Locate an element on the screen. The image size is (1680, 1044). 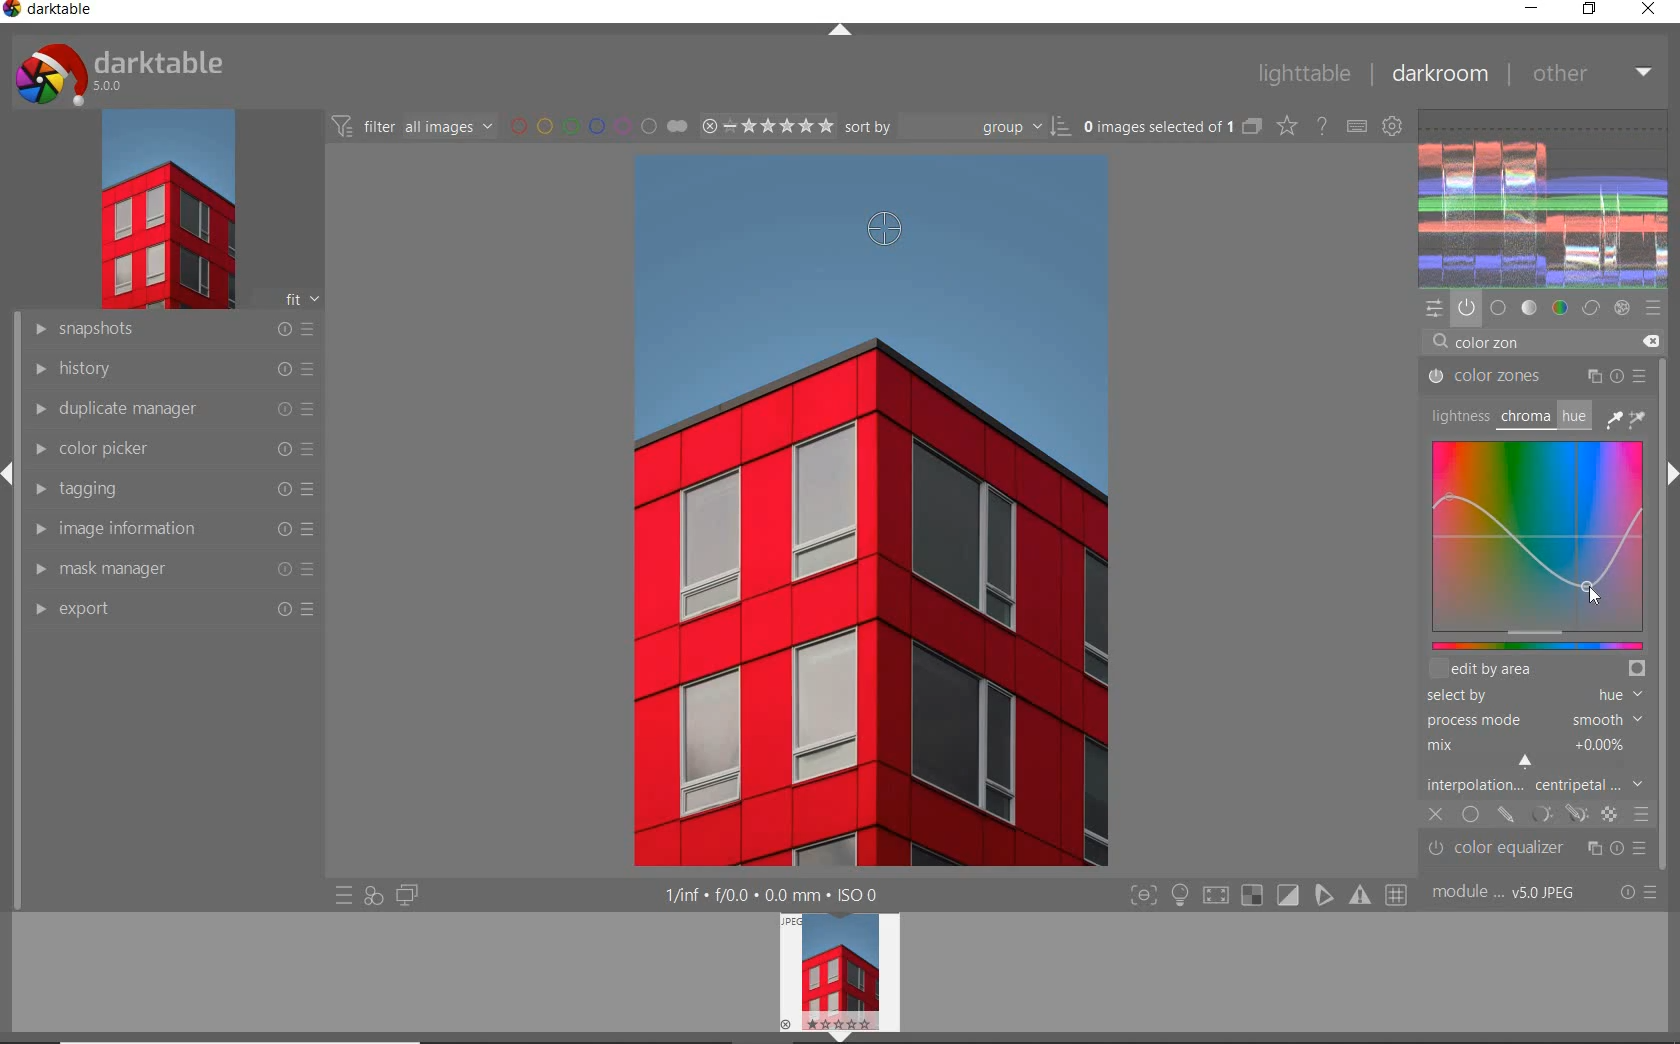
highlight is located at coordinates (1182, 899).